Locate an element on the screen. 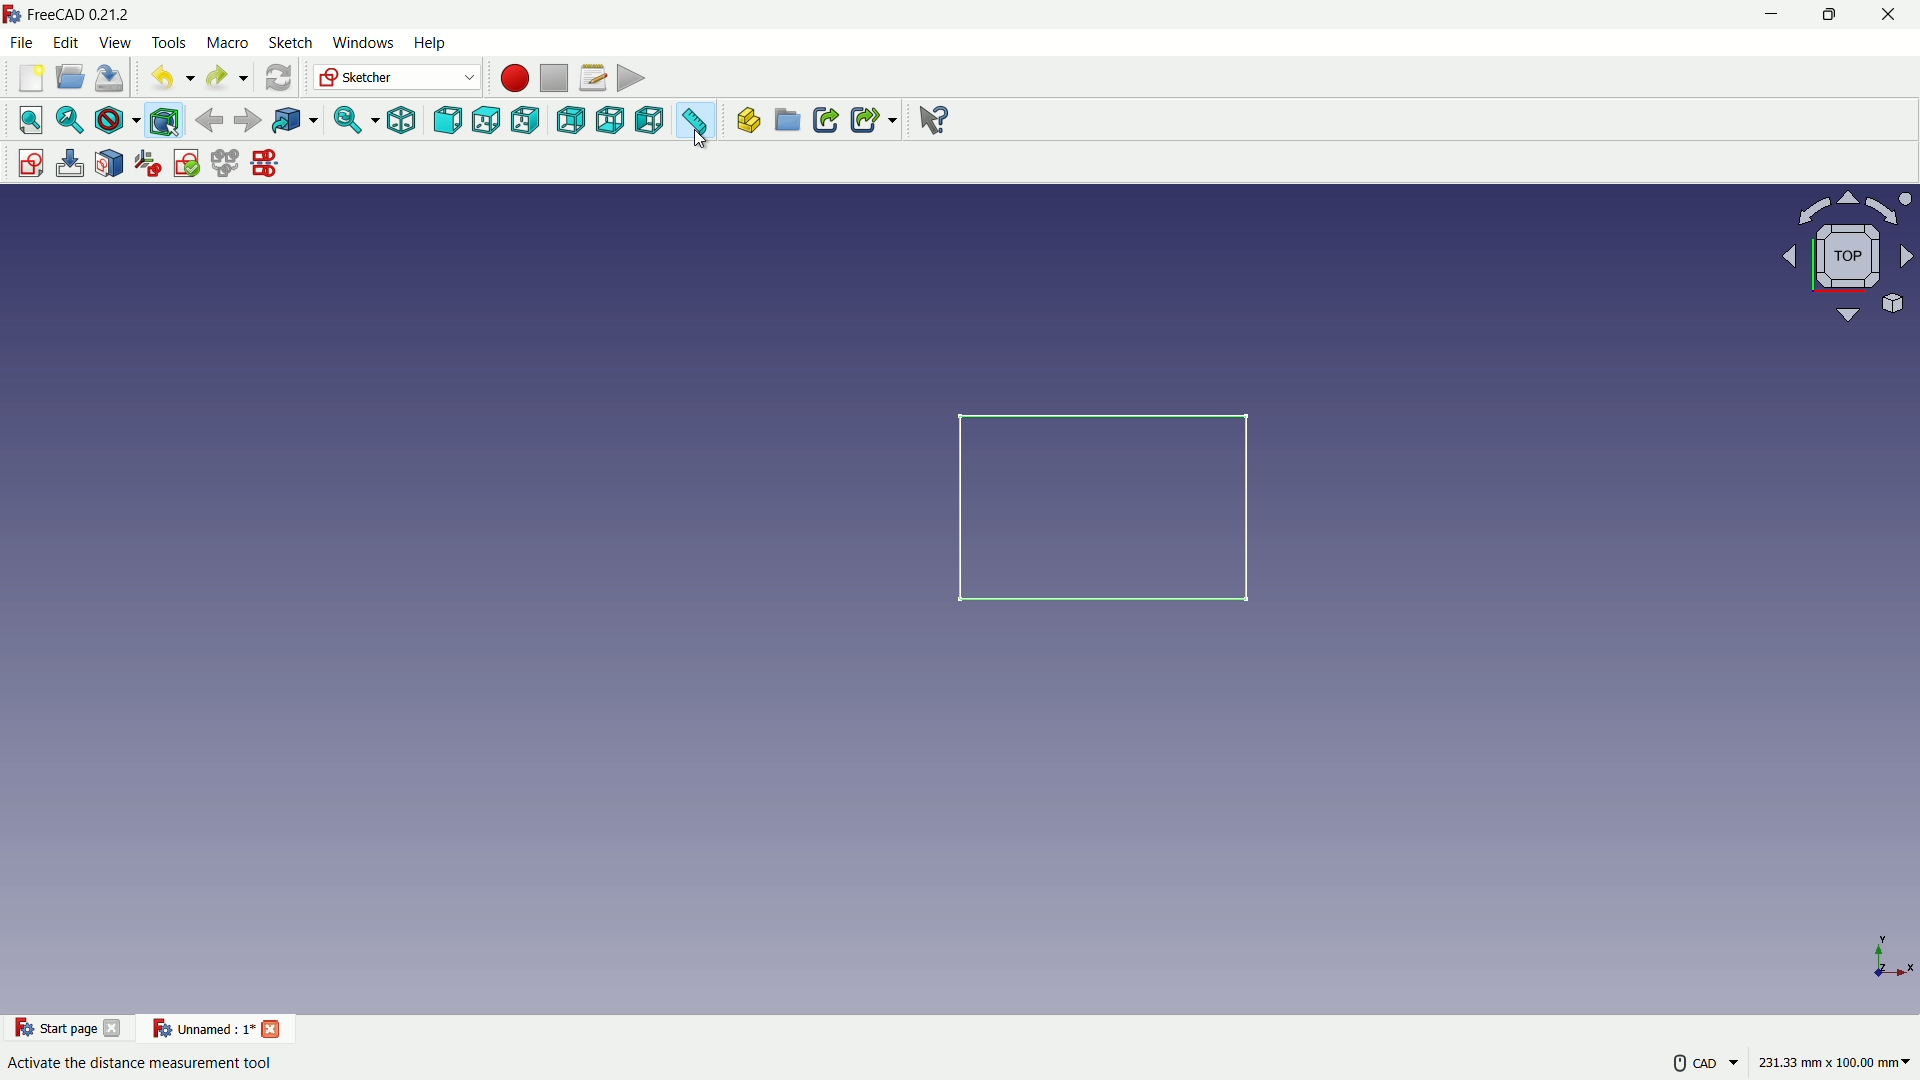  make sub link is located at coordinates (872, 120).